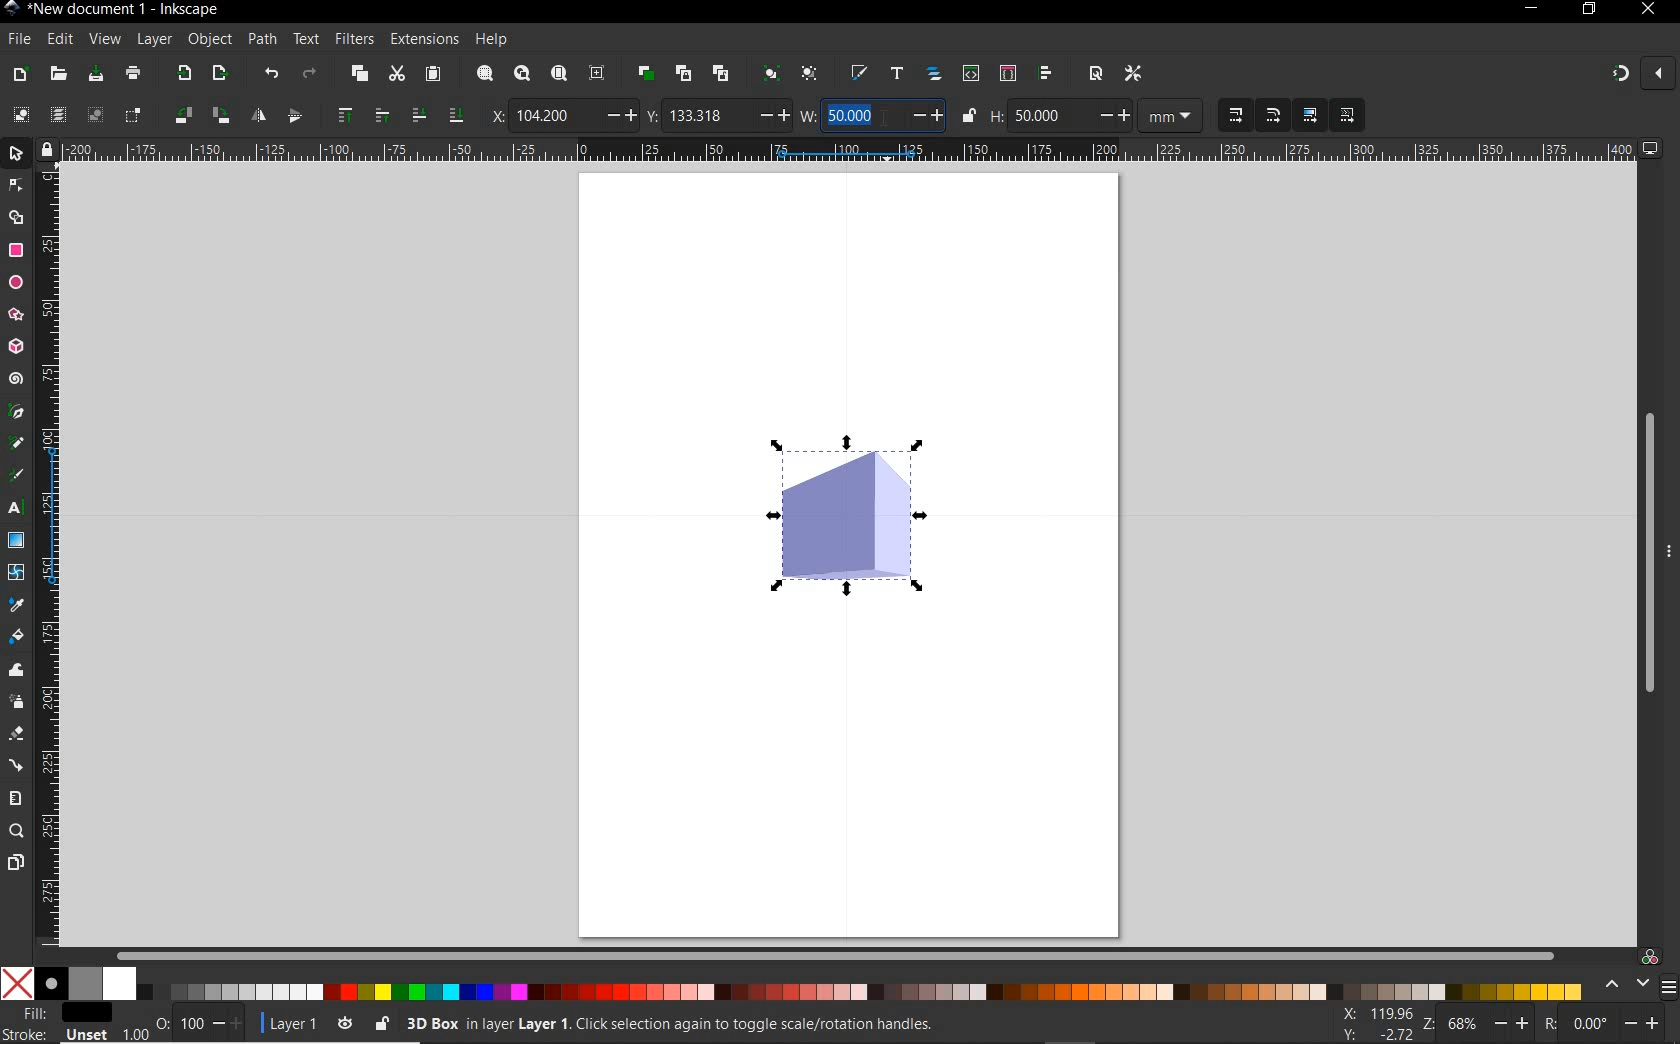 The width and height of the screenshot is (1680, 1044). I want to click on lower selection, so click(457, 115).